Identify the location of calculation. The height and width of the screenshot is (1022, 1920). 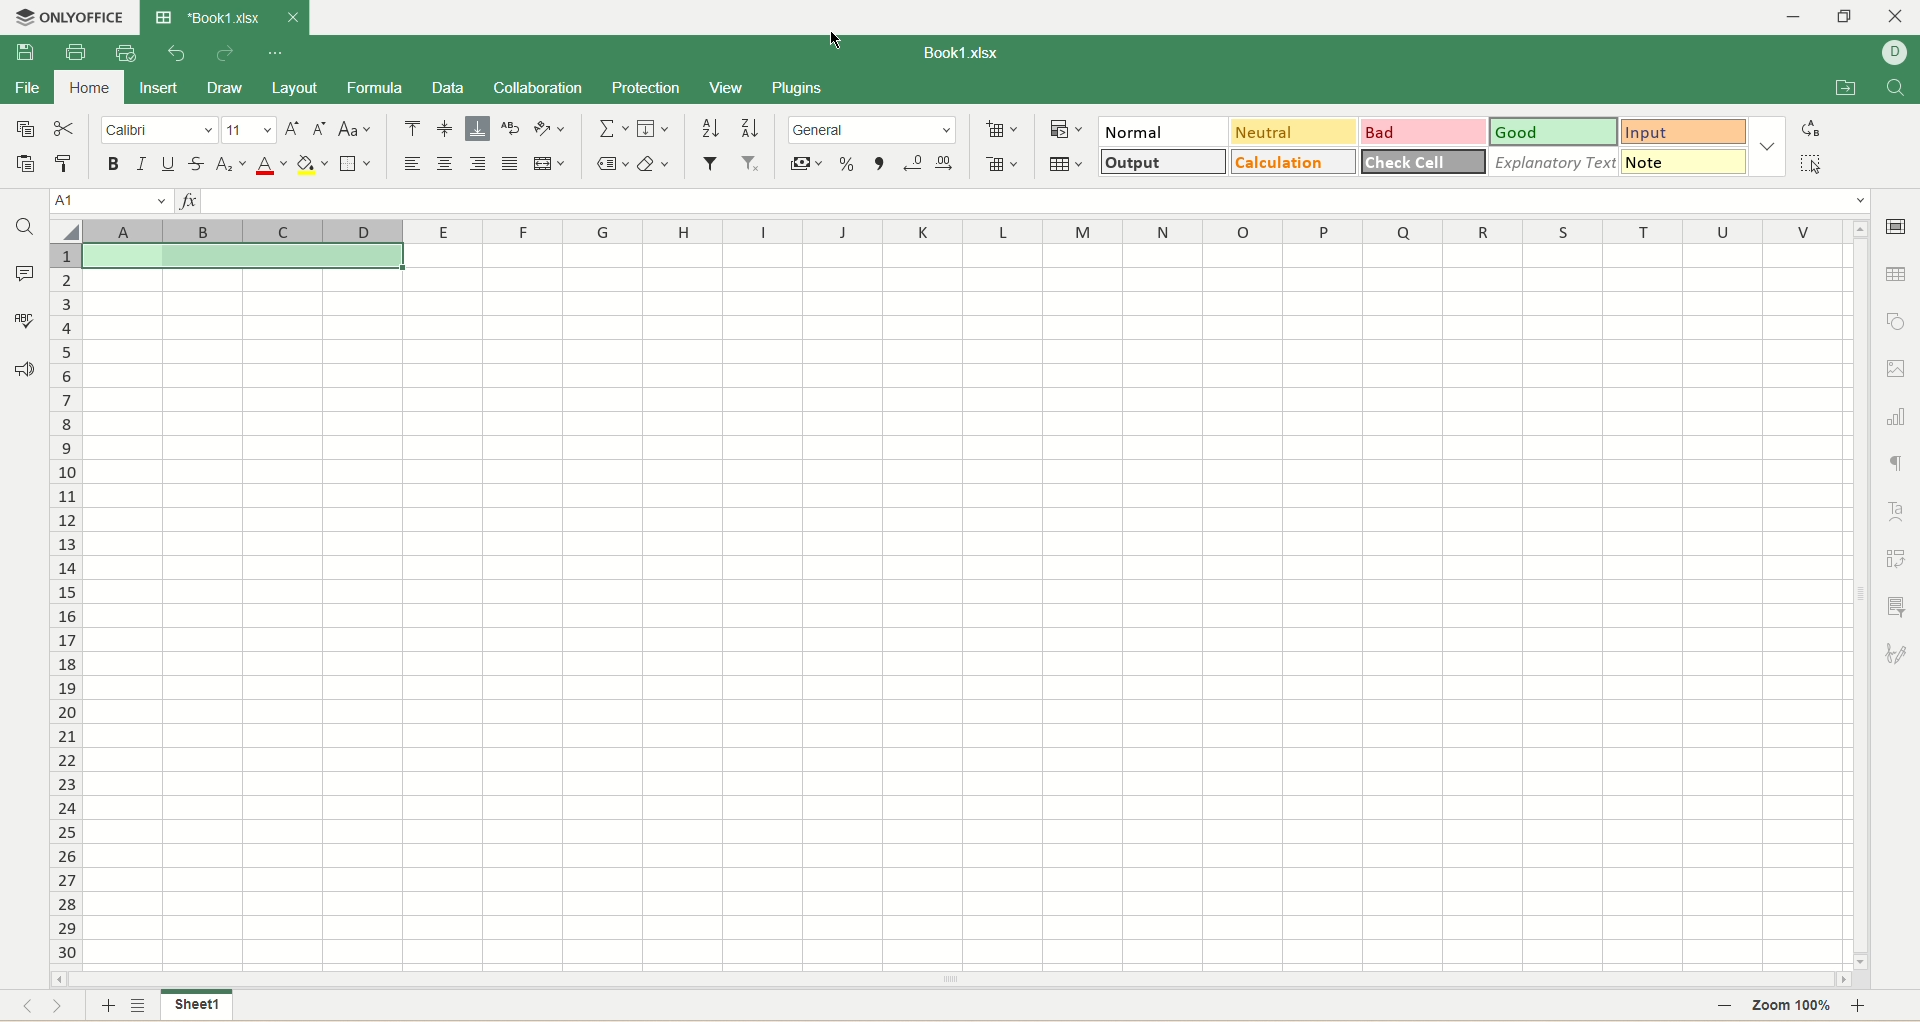
(1289, 162).